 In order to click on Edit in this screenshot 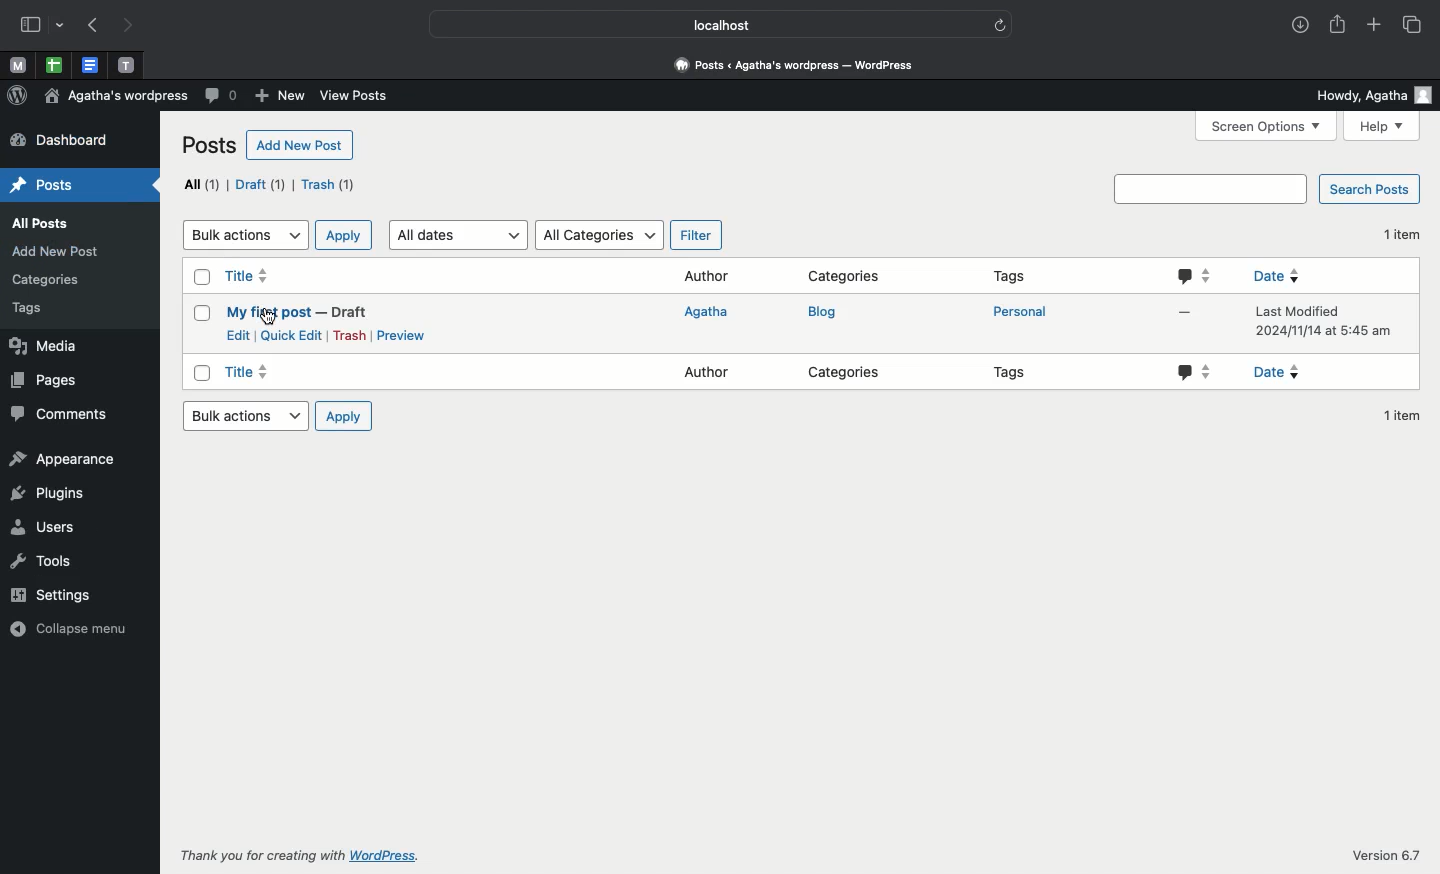, I will do `click(237, 336)`.